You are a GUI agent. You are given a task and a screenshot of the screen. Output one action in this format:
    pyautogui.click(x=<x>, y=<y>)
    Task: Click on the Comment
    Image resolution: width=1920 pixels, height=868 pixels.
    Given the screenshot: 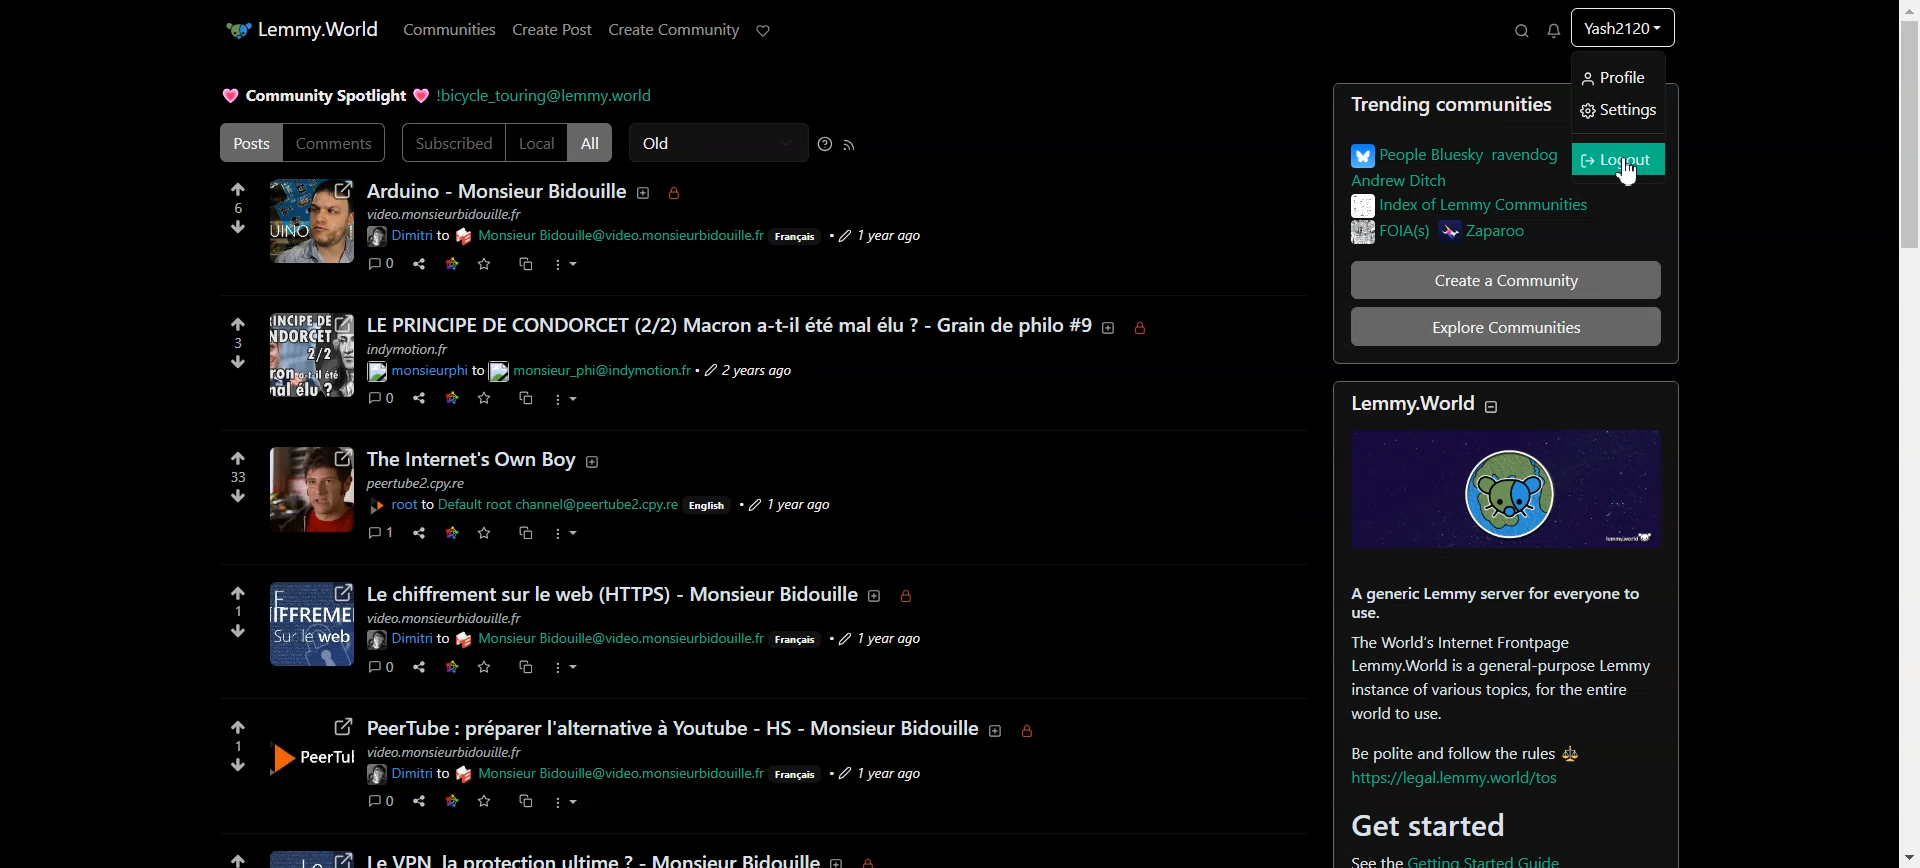 What is the action you would take?
    pyautogui.click(x=382, y=263)
    